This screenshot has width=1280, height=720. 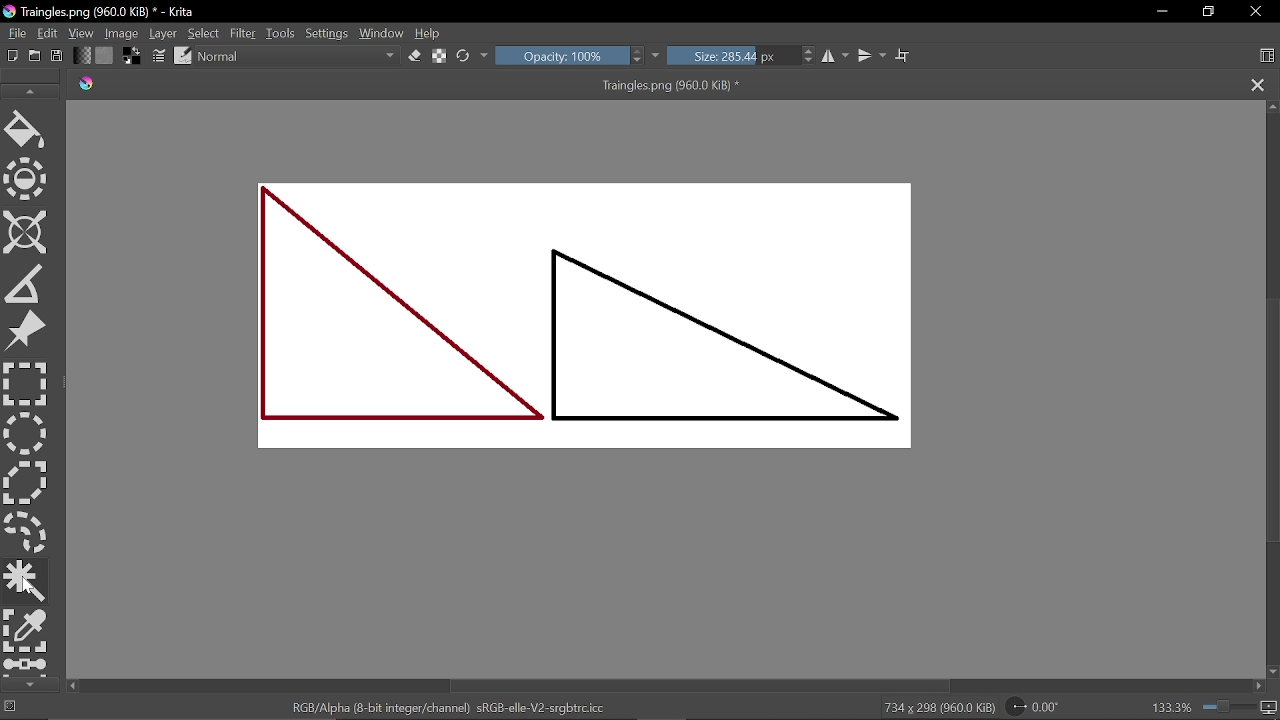 I want to click on Edit, so click(x=48, y=34).